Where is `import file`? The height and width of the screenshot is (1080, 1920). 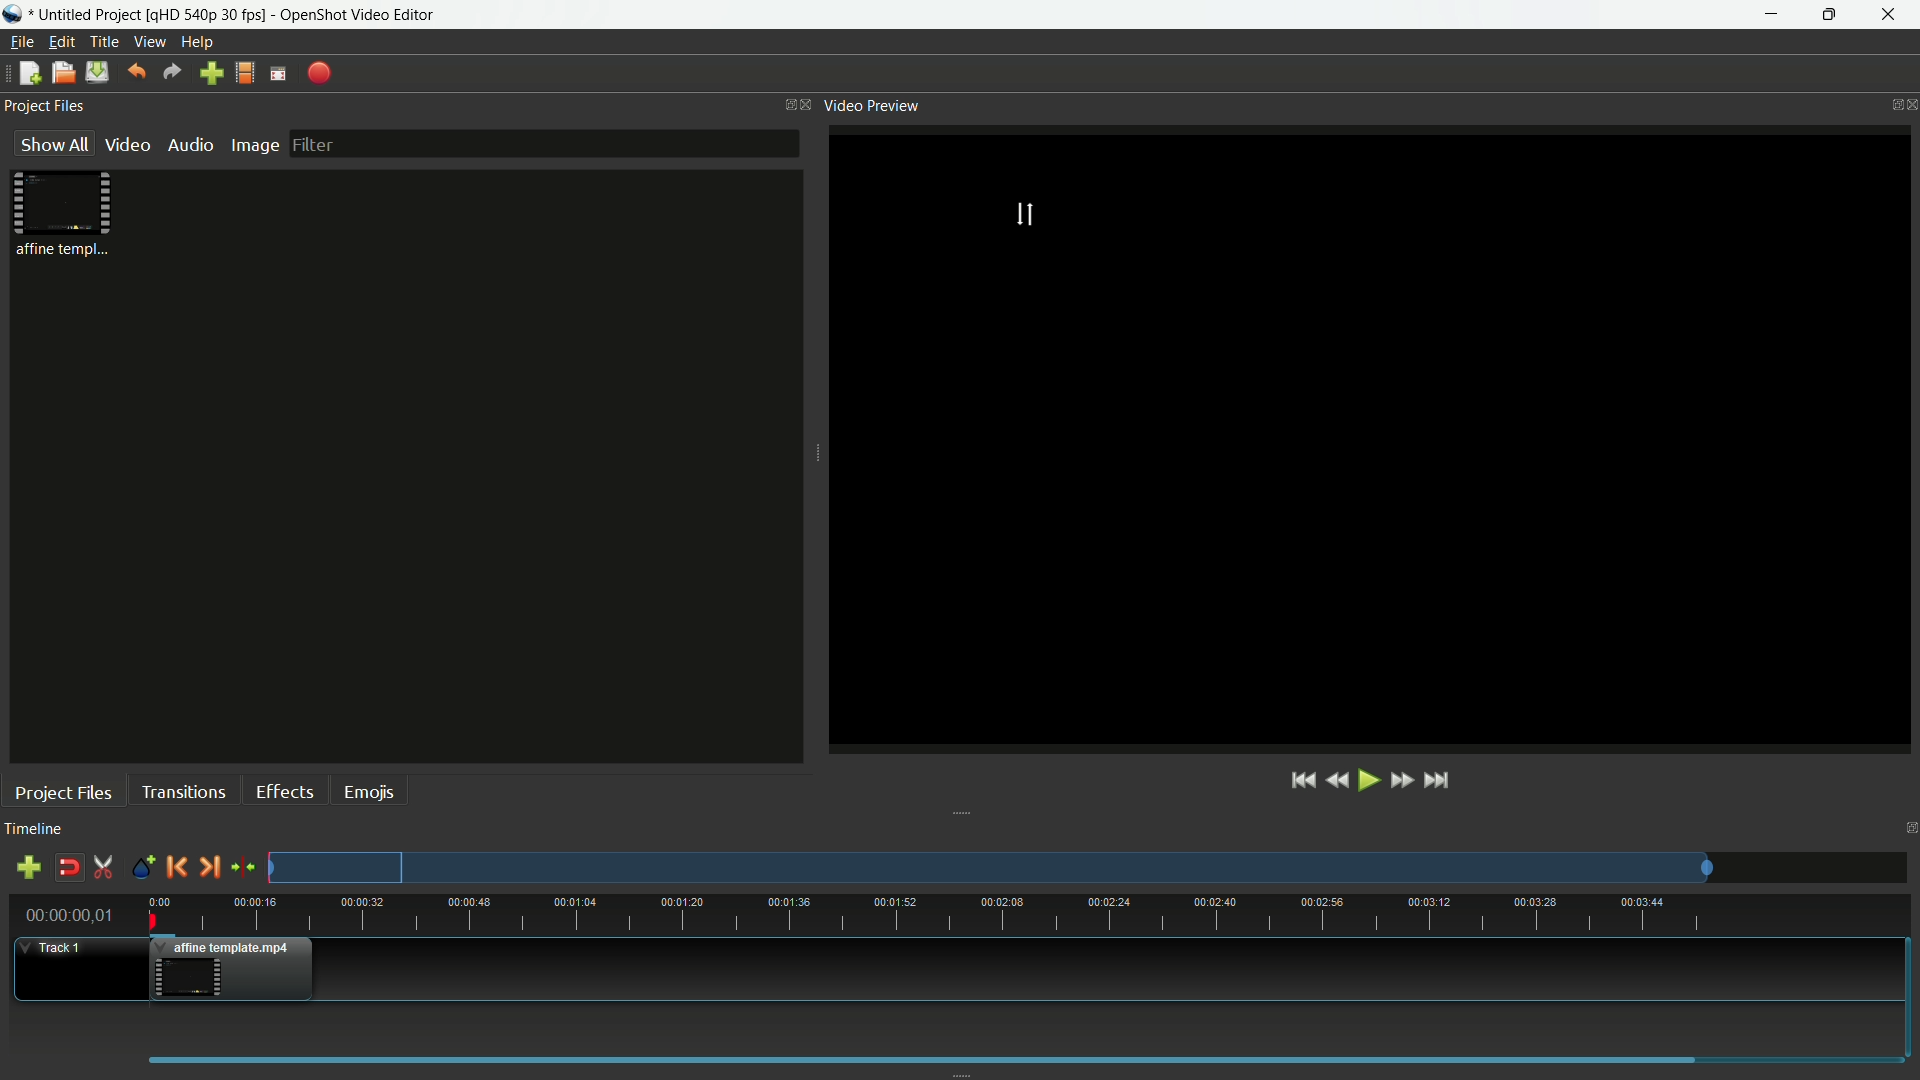
import file is located at coordinates (212, 72).